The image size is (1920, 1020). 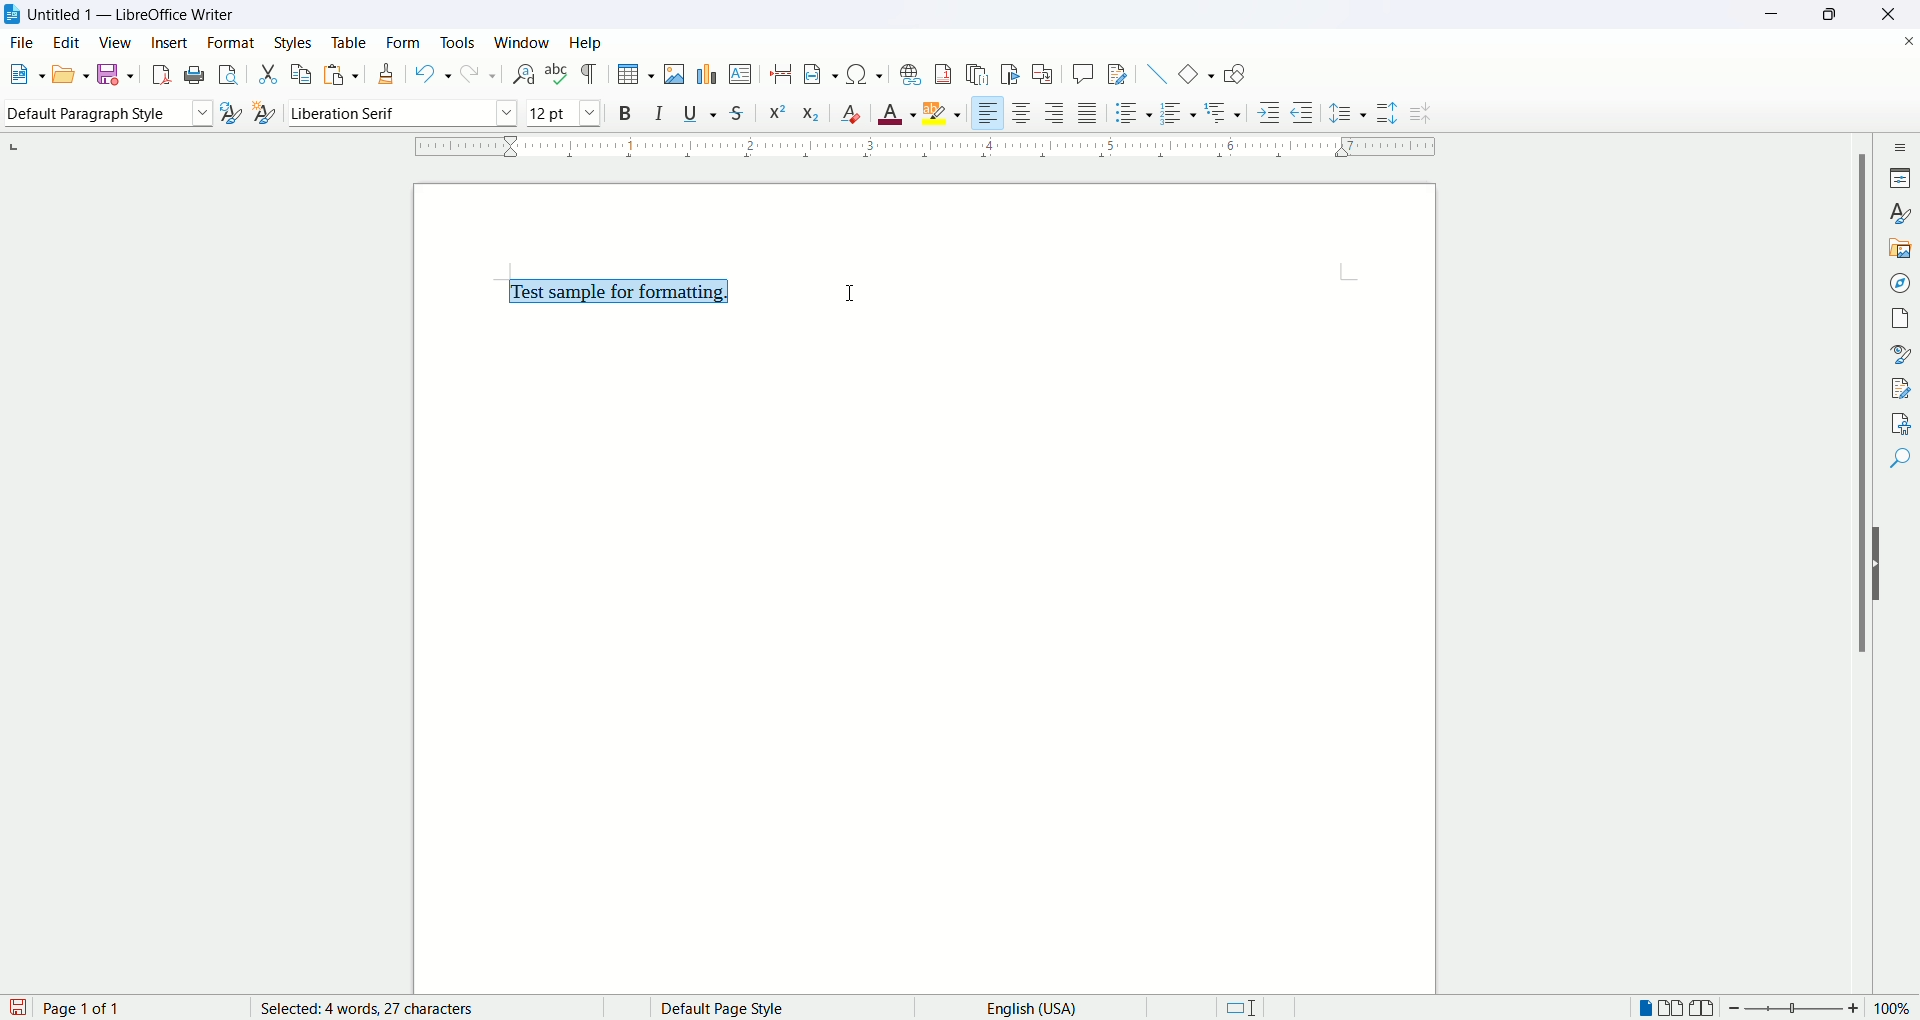 What do you see at coordinates (1020, 114) in the screenshot?
I see `align center` at bounding box center [1020, 114].